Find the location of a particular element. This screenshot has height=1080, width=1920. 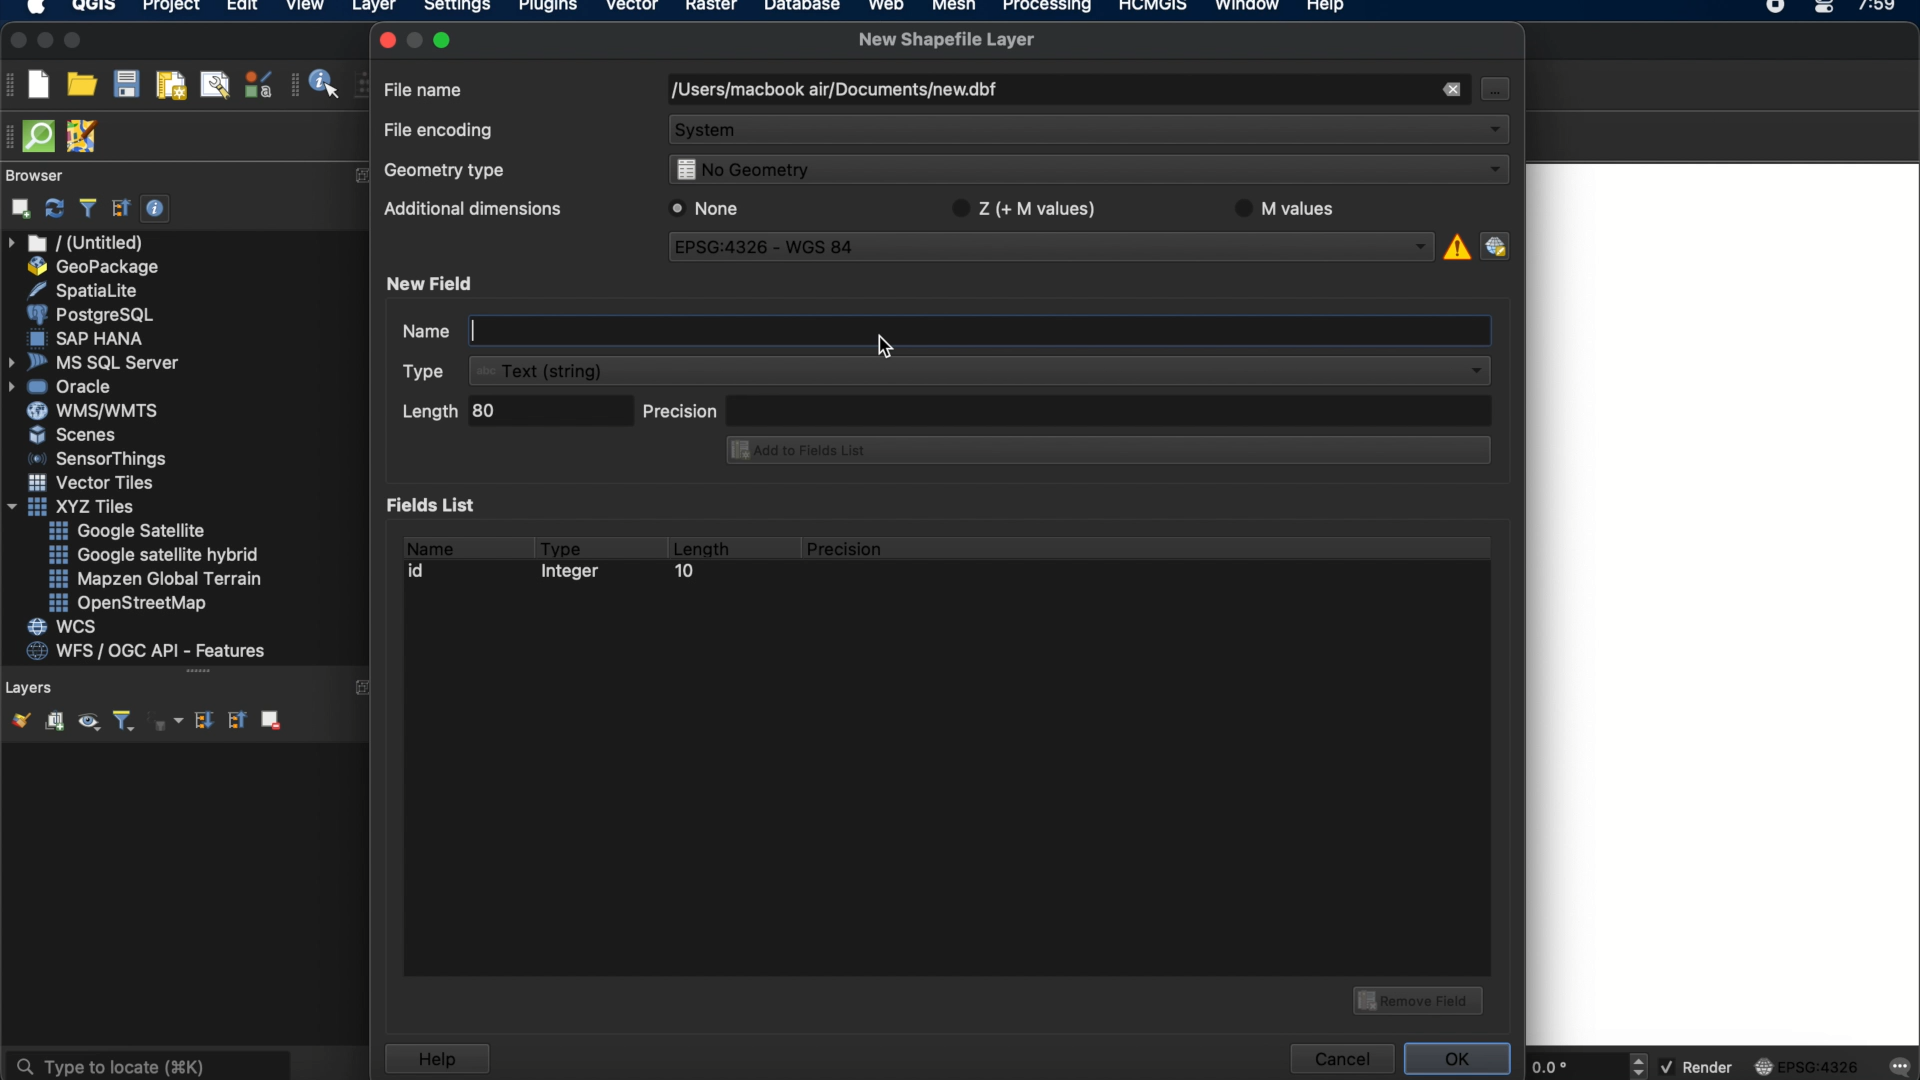

google satellite hybrid is located at coordinates (156, 555).